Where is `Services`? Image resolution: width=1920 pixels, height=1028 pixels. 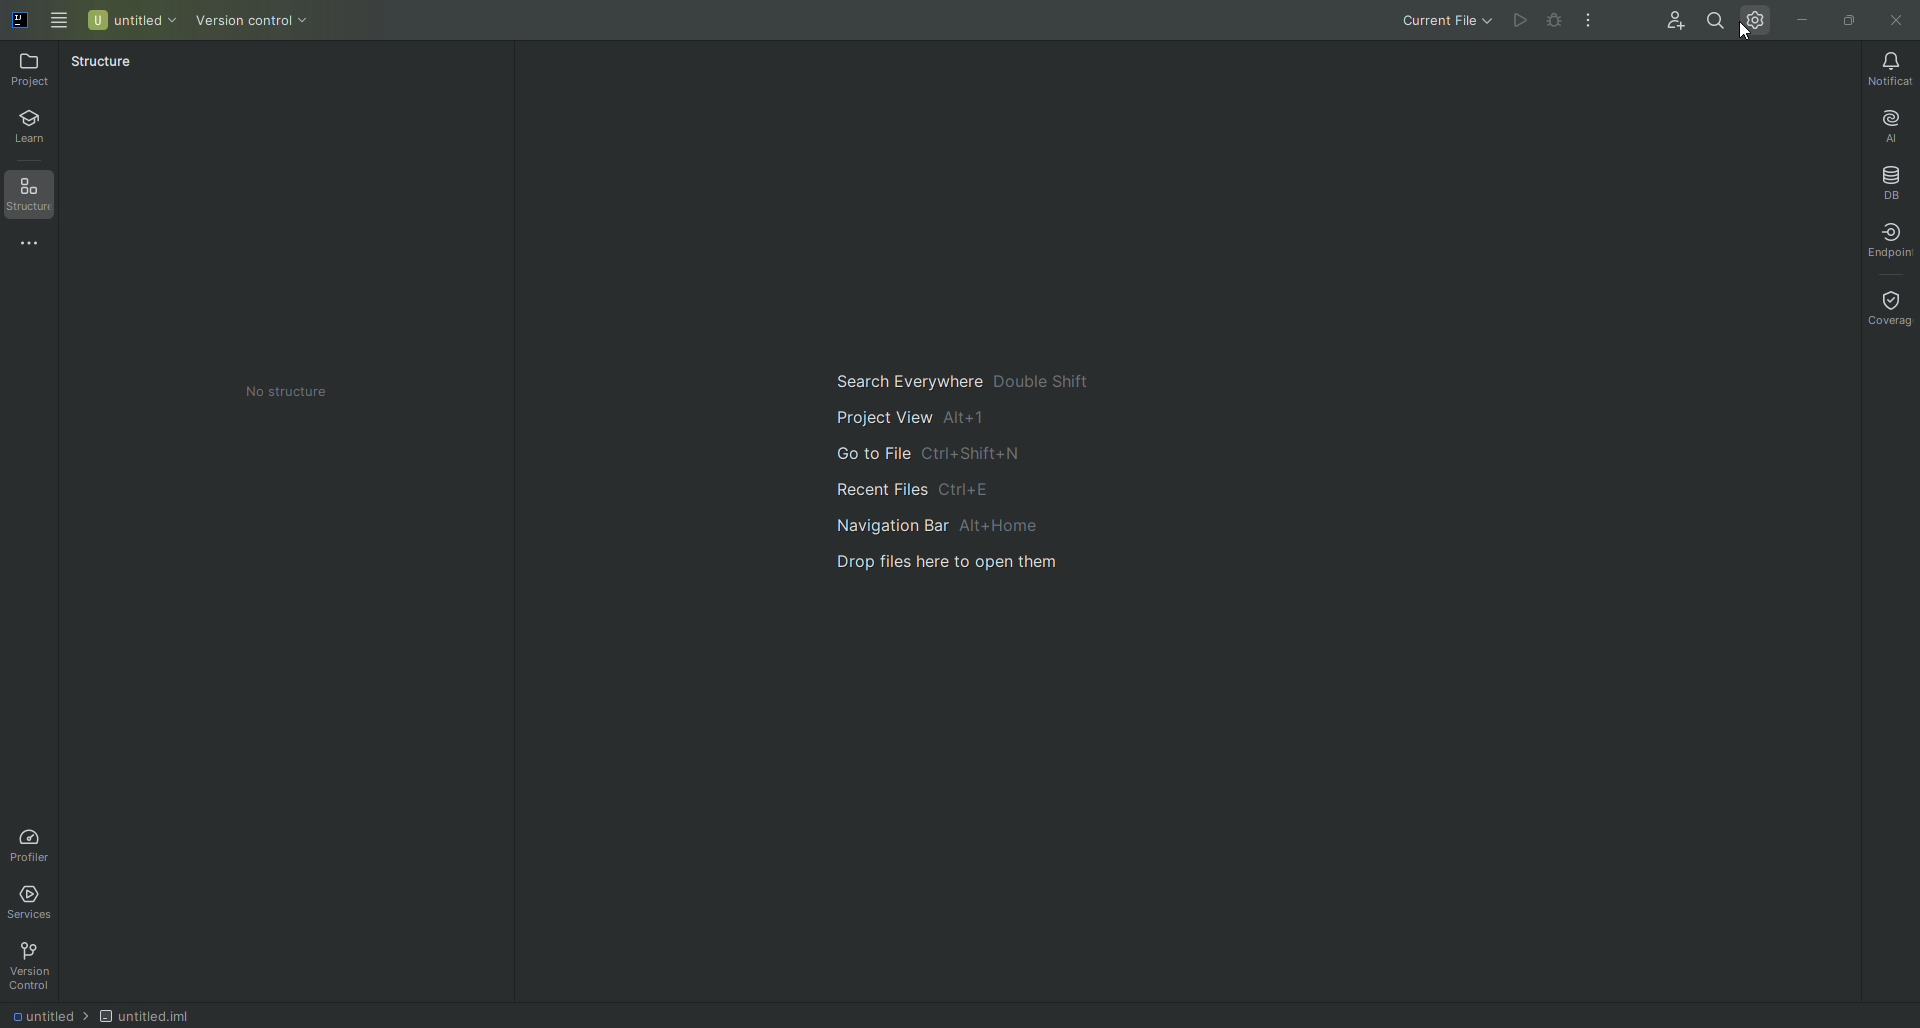 Services is located at coordinates (31, 905).